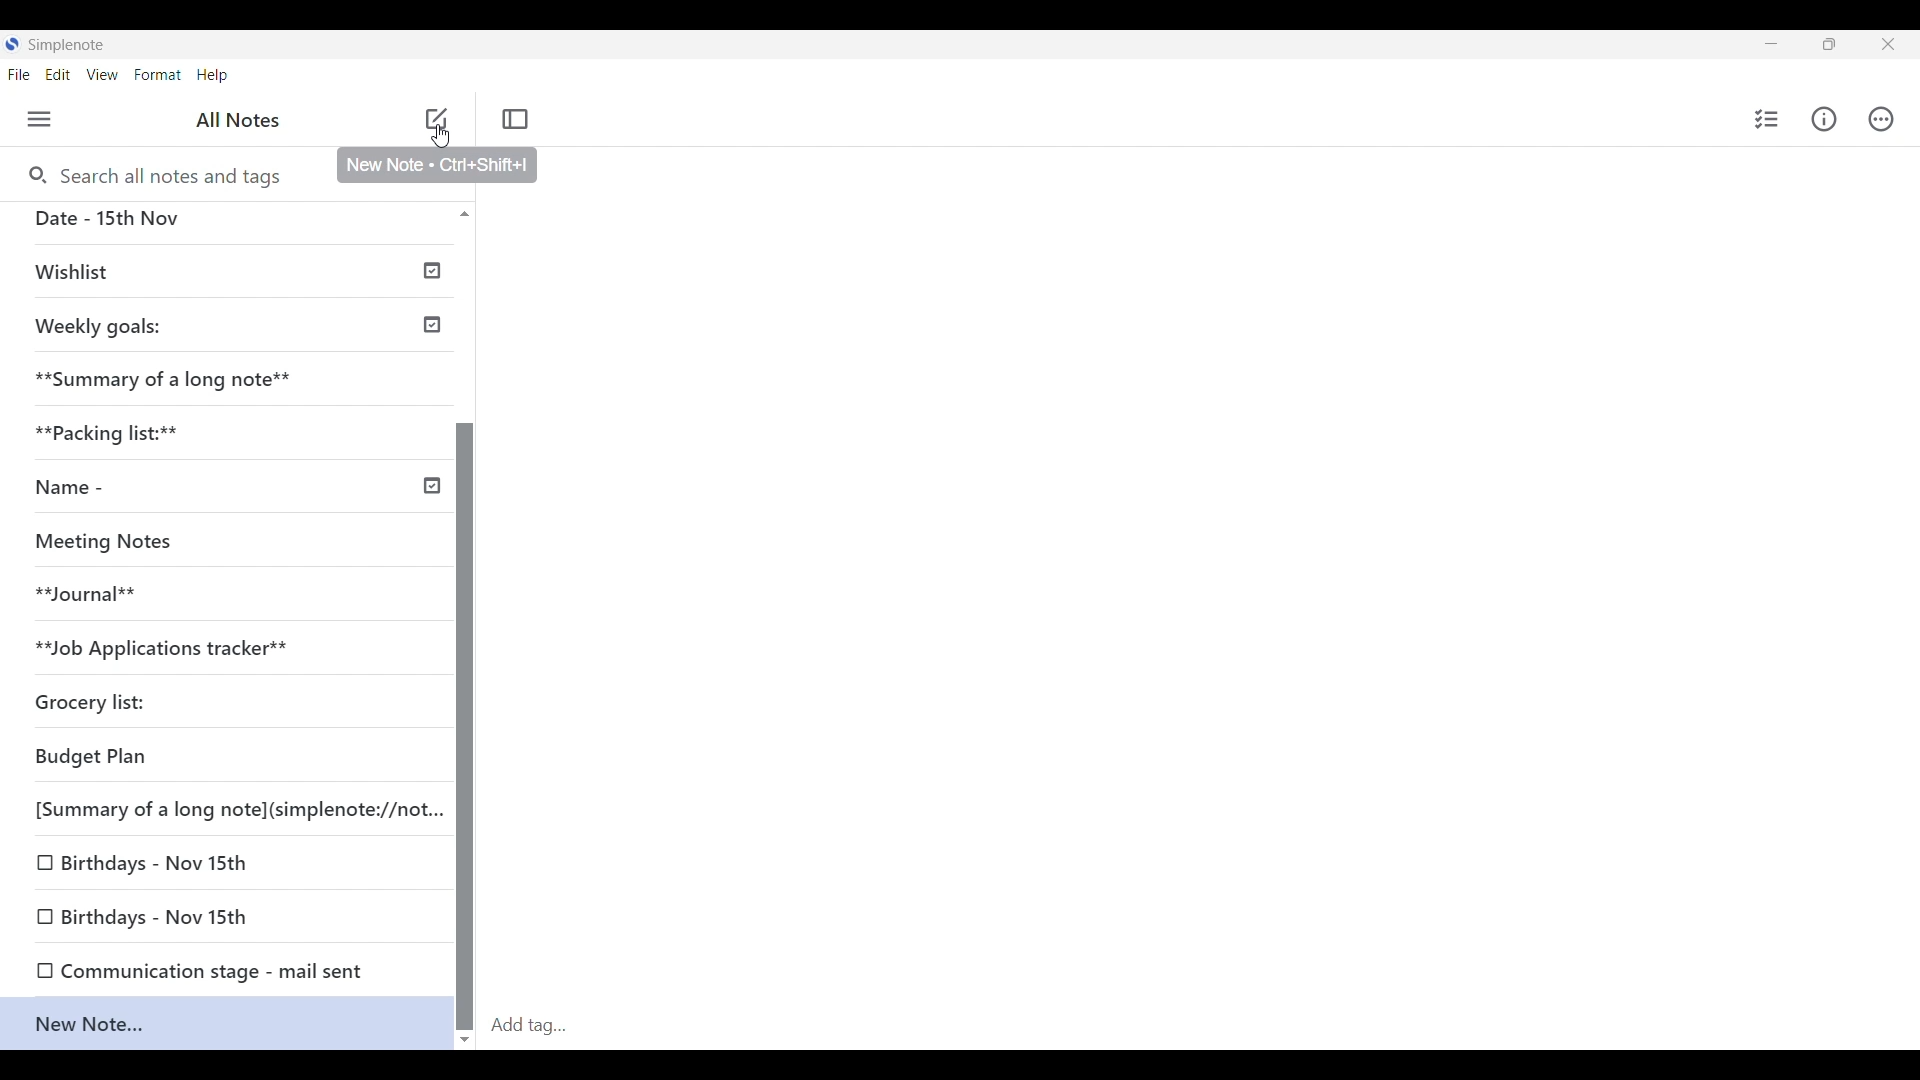 The width and height of the screenshot is (1920, 1080). I want to click on Description of current selection, so click(437, 165).